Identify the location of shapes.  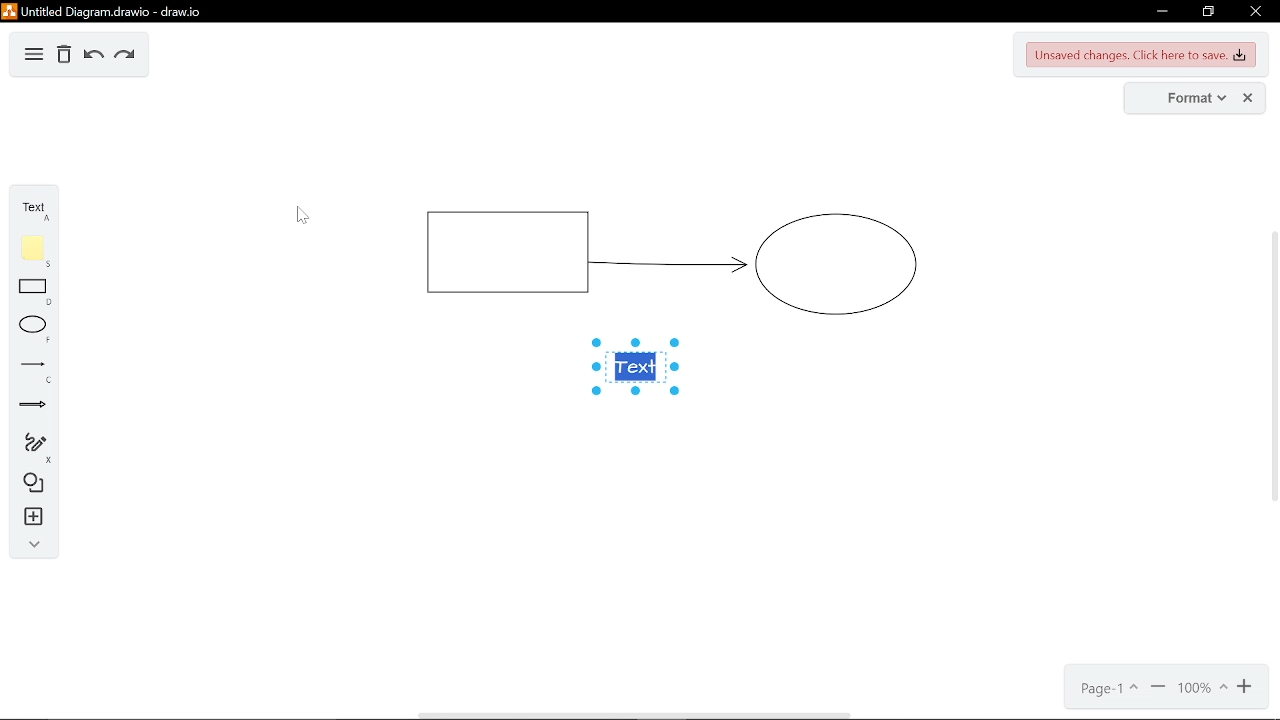
(34, 484).